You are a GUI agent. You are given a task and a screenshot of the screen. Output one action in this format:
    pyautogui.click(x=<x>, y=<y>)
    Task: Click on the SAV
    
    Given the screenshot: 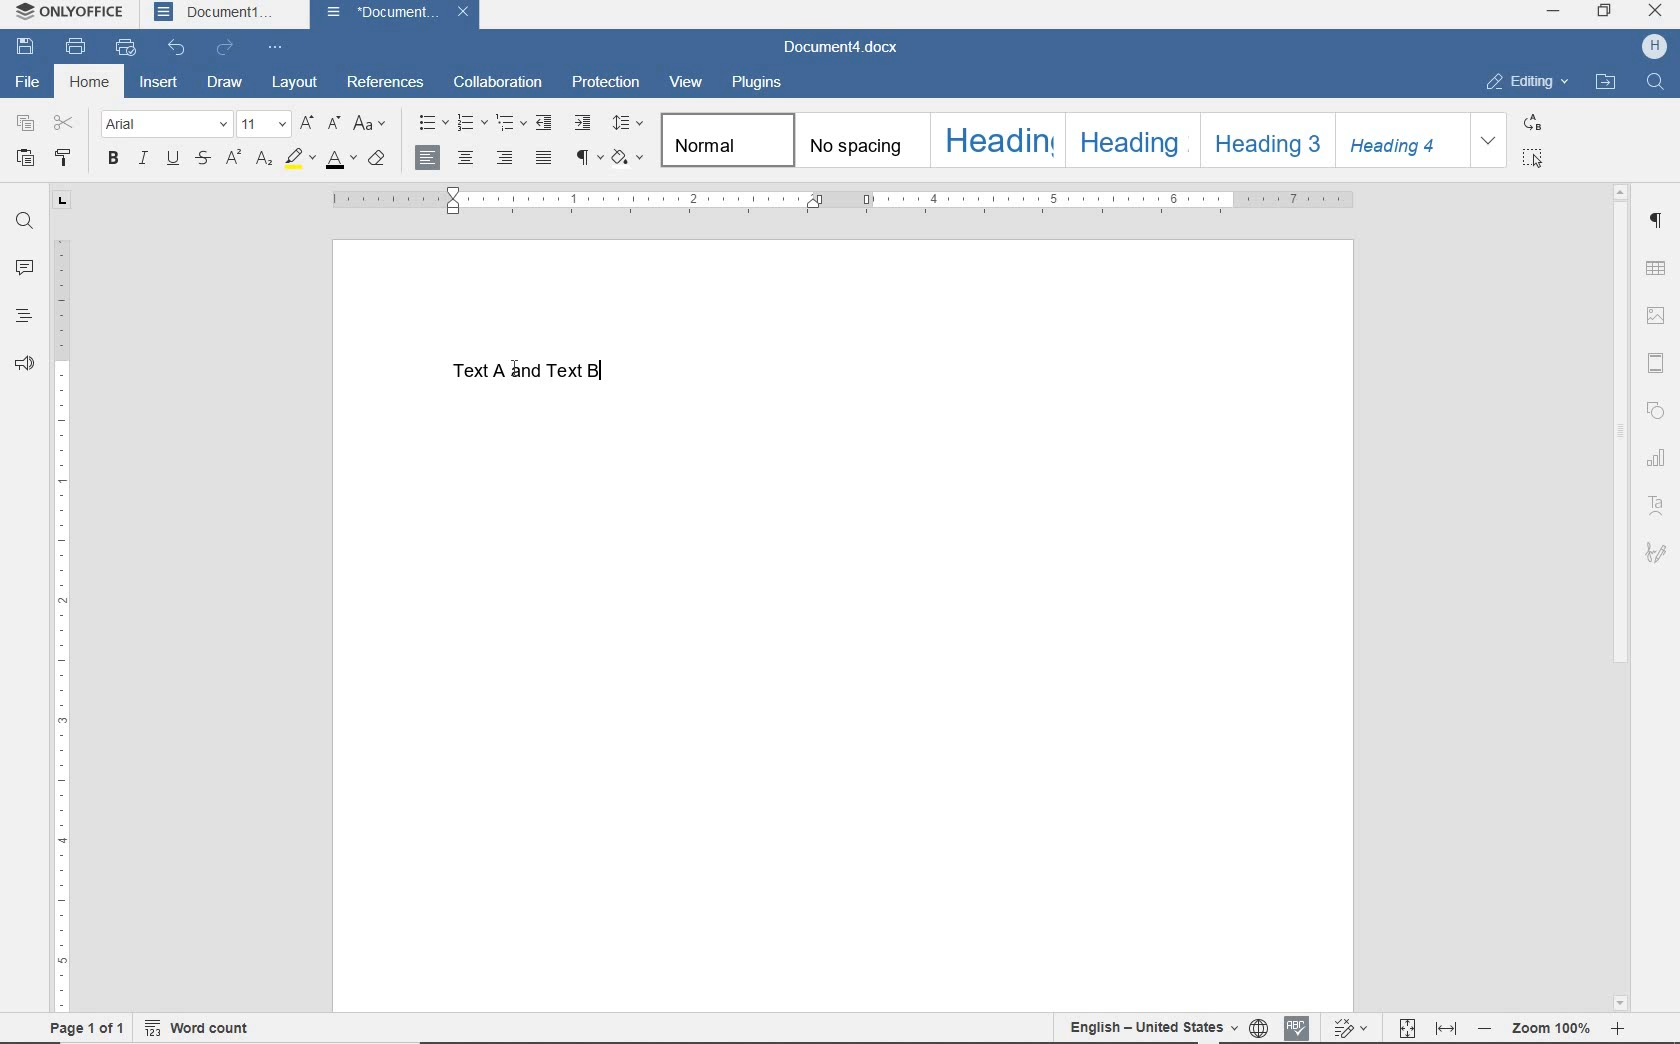 What is the action you would take?
    pyautogui.click(x=22, y=48)
    